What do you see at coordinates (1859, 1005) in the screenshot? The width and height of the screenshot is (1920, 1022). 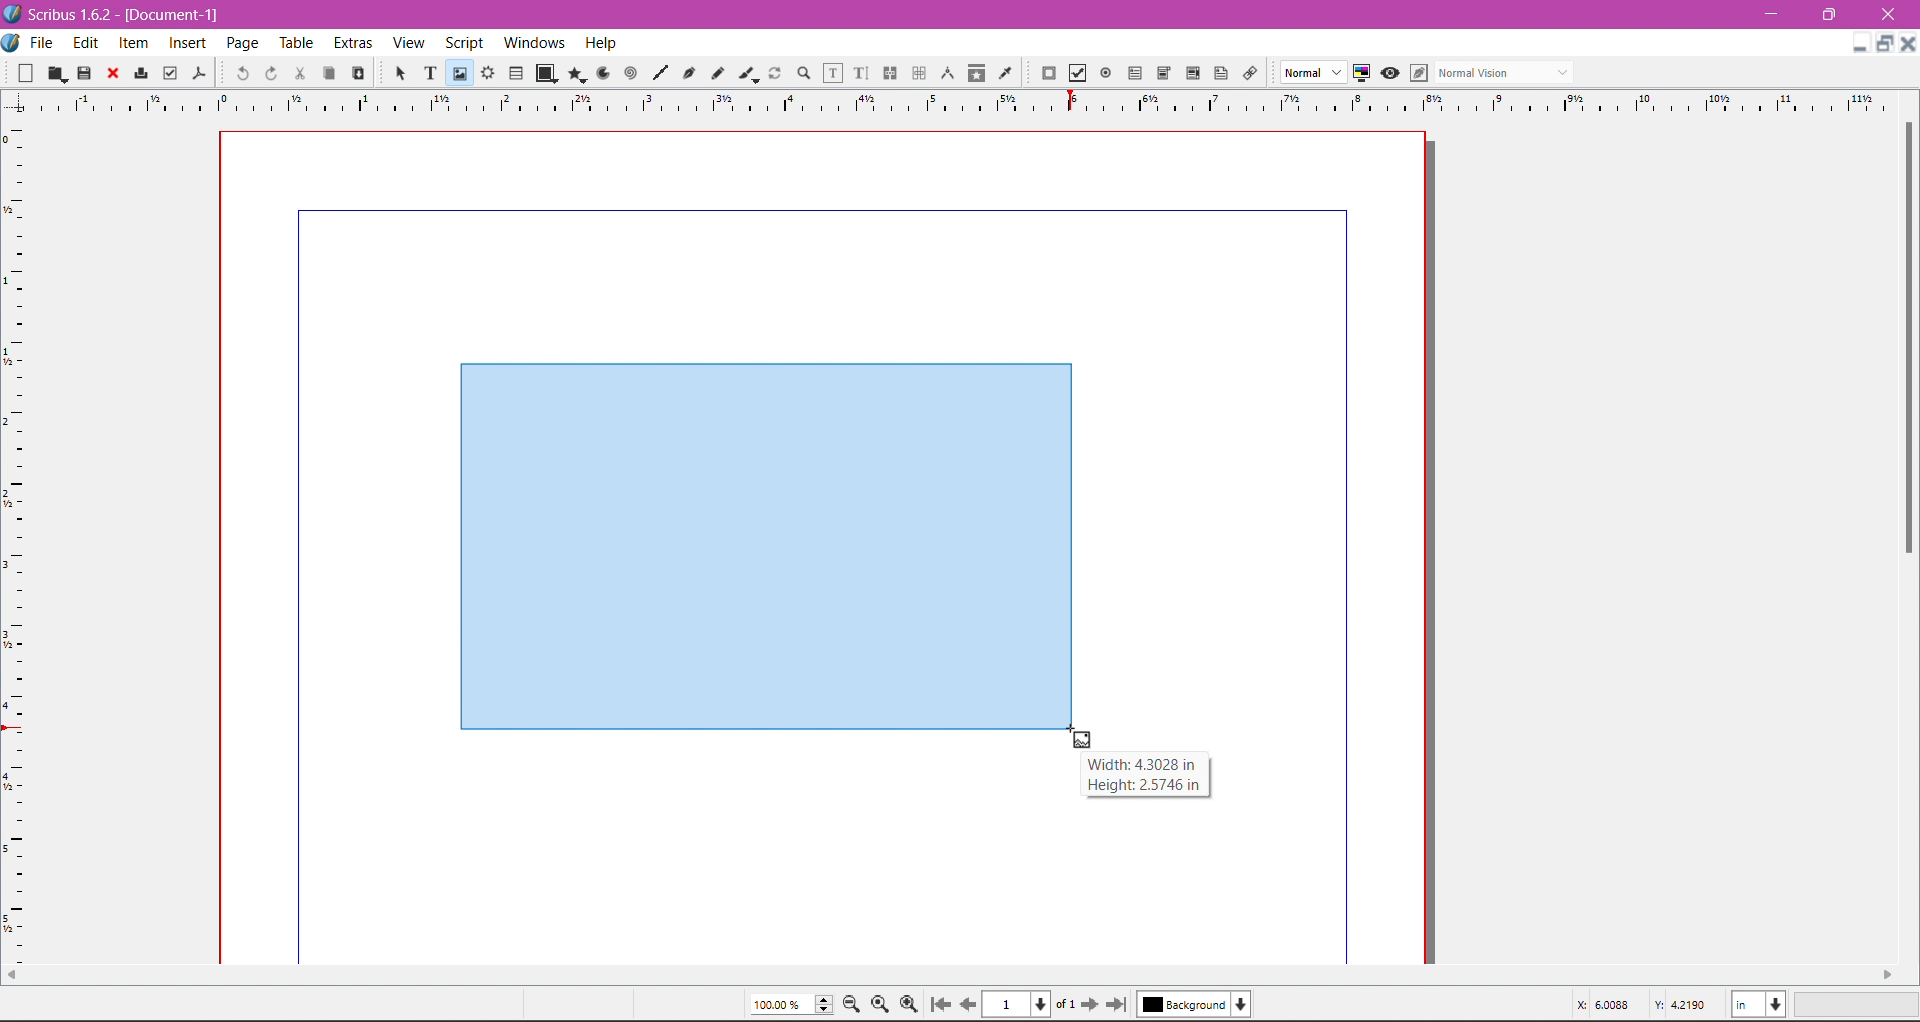 I see `Zoom Level` at bounding box center [1859, 1005].